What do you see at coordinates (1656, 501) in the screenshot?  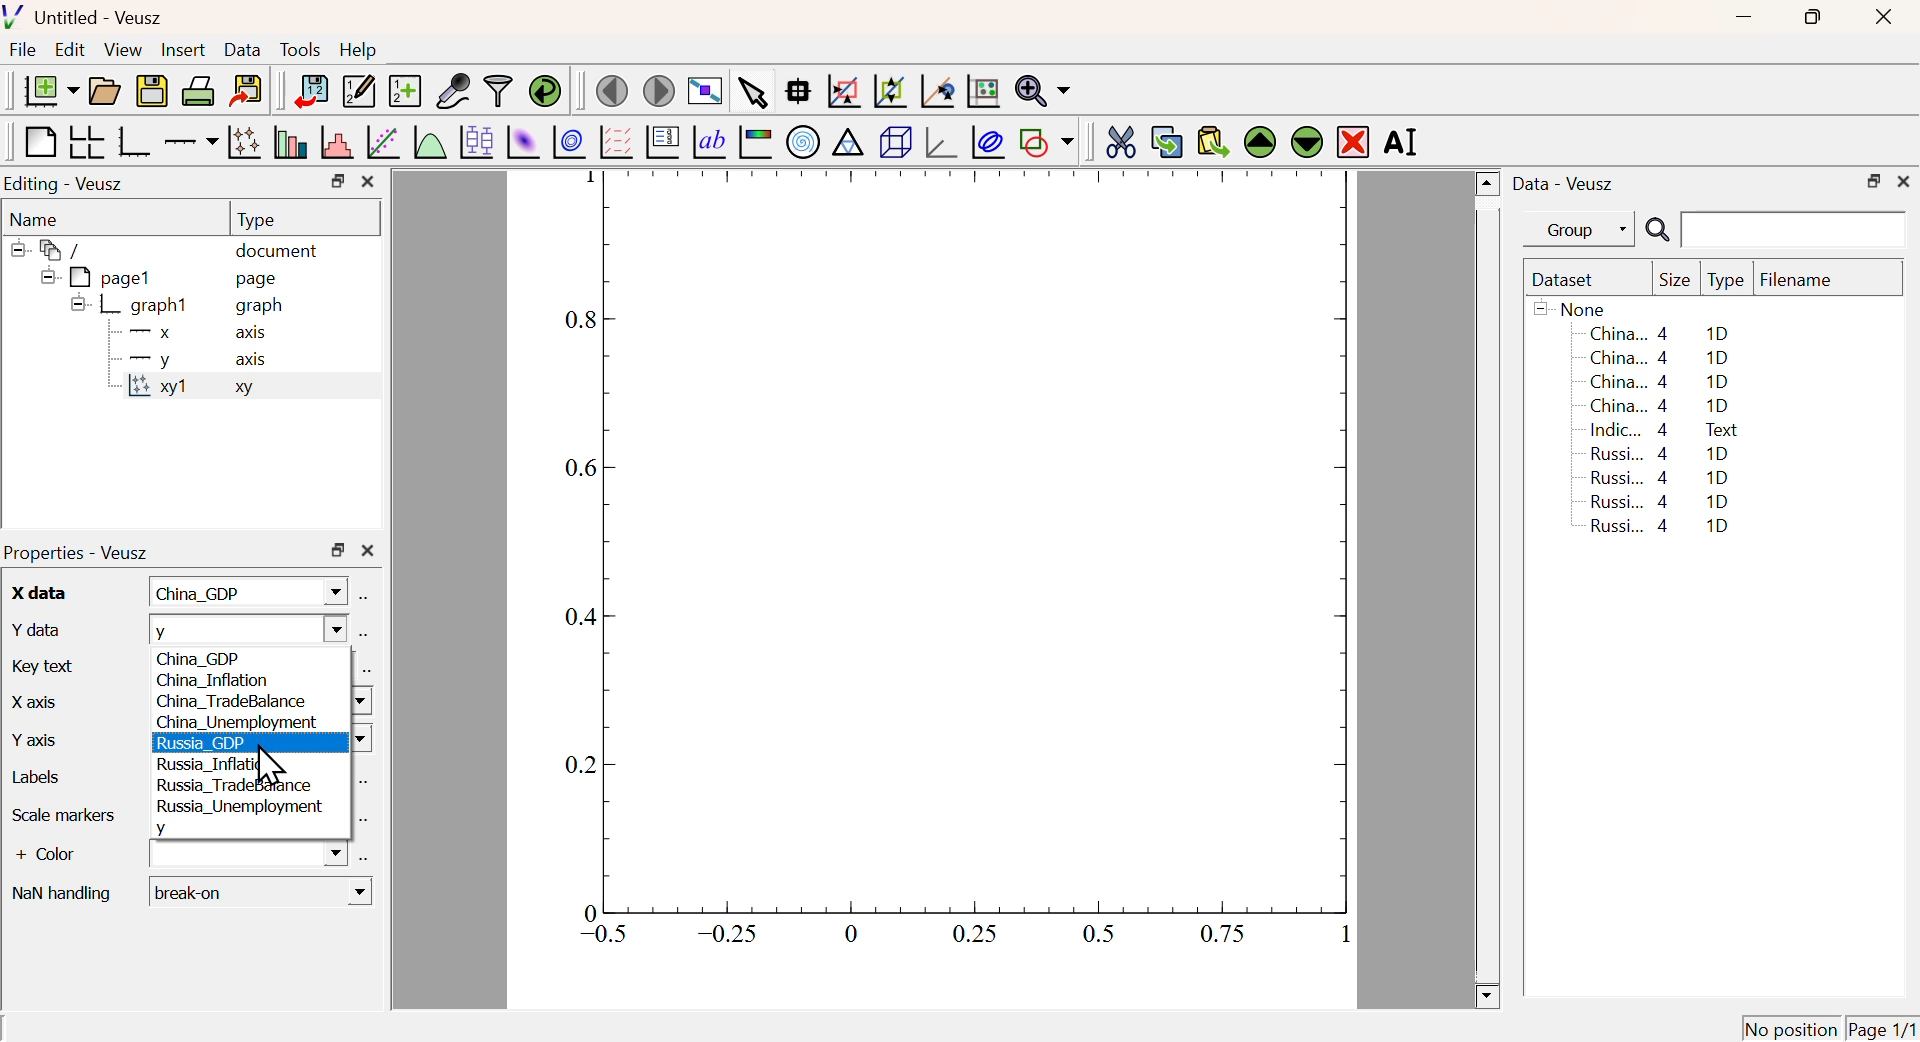 I see `Russi... 4 1D` at bounding box center [1656, 501].